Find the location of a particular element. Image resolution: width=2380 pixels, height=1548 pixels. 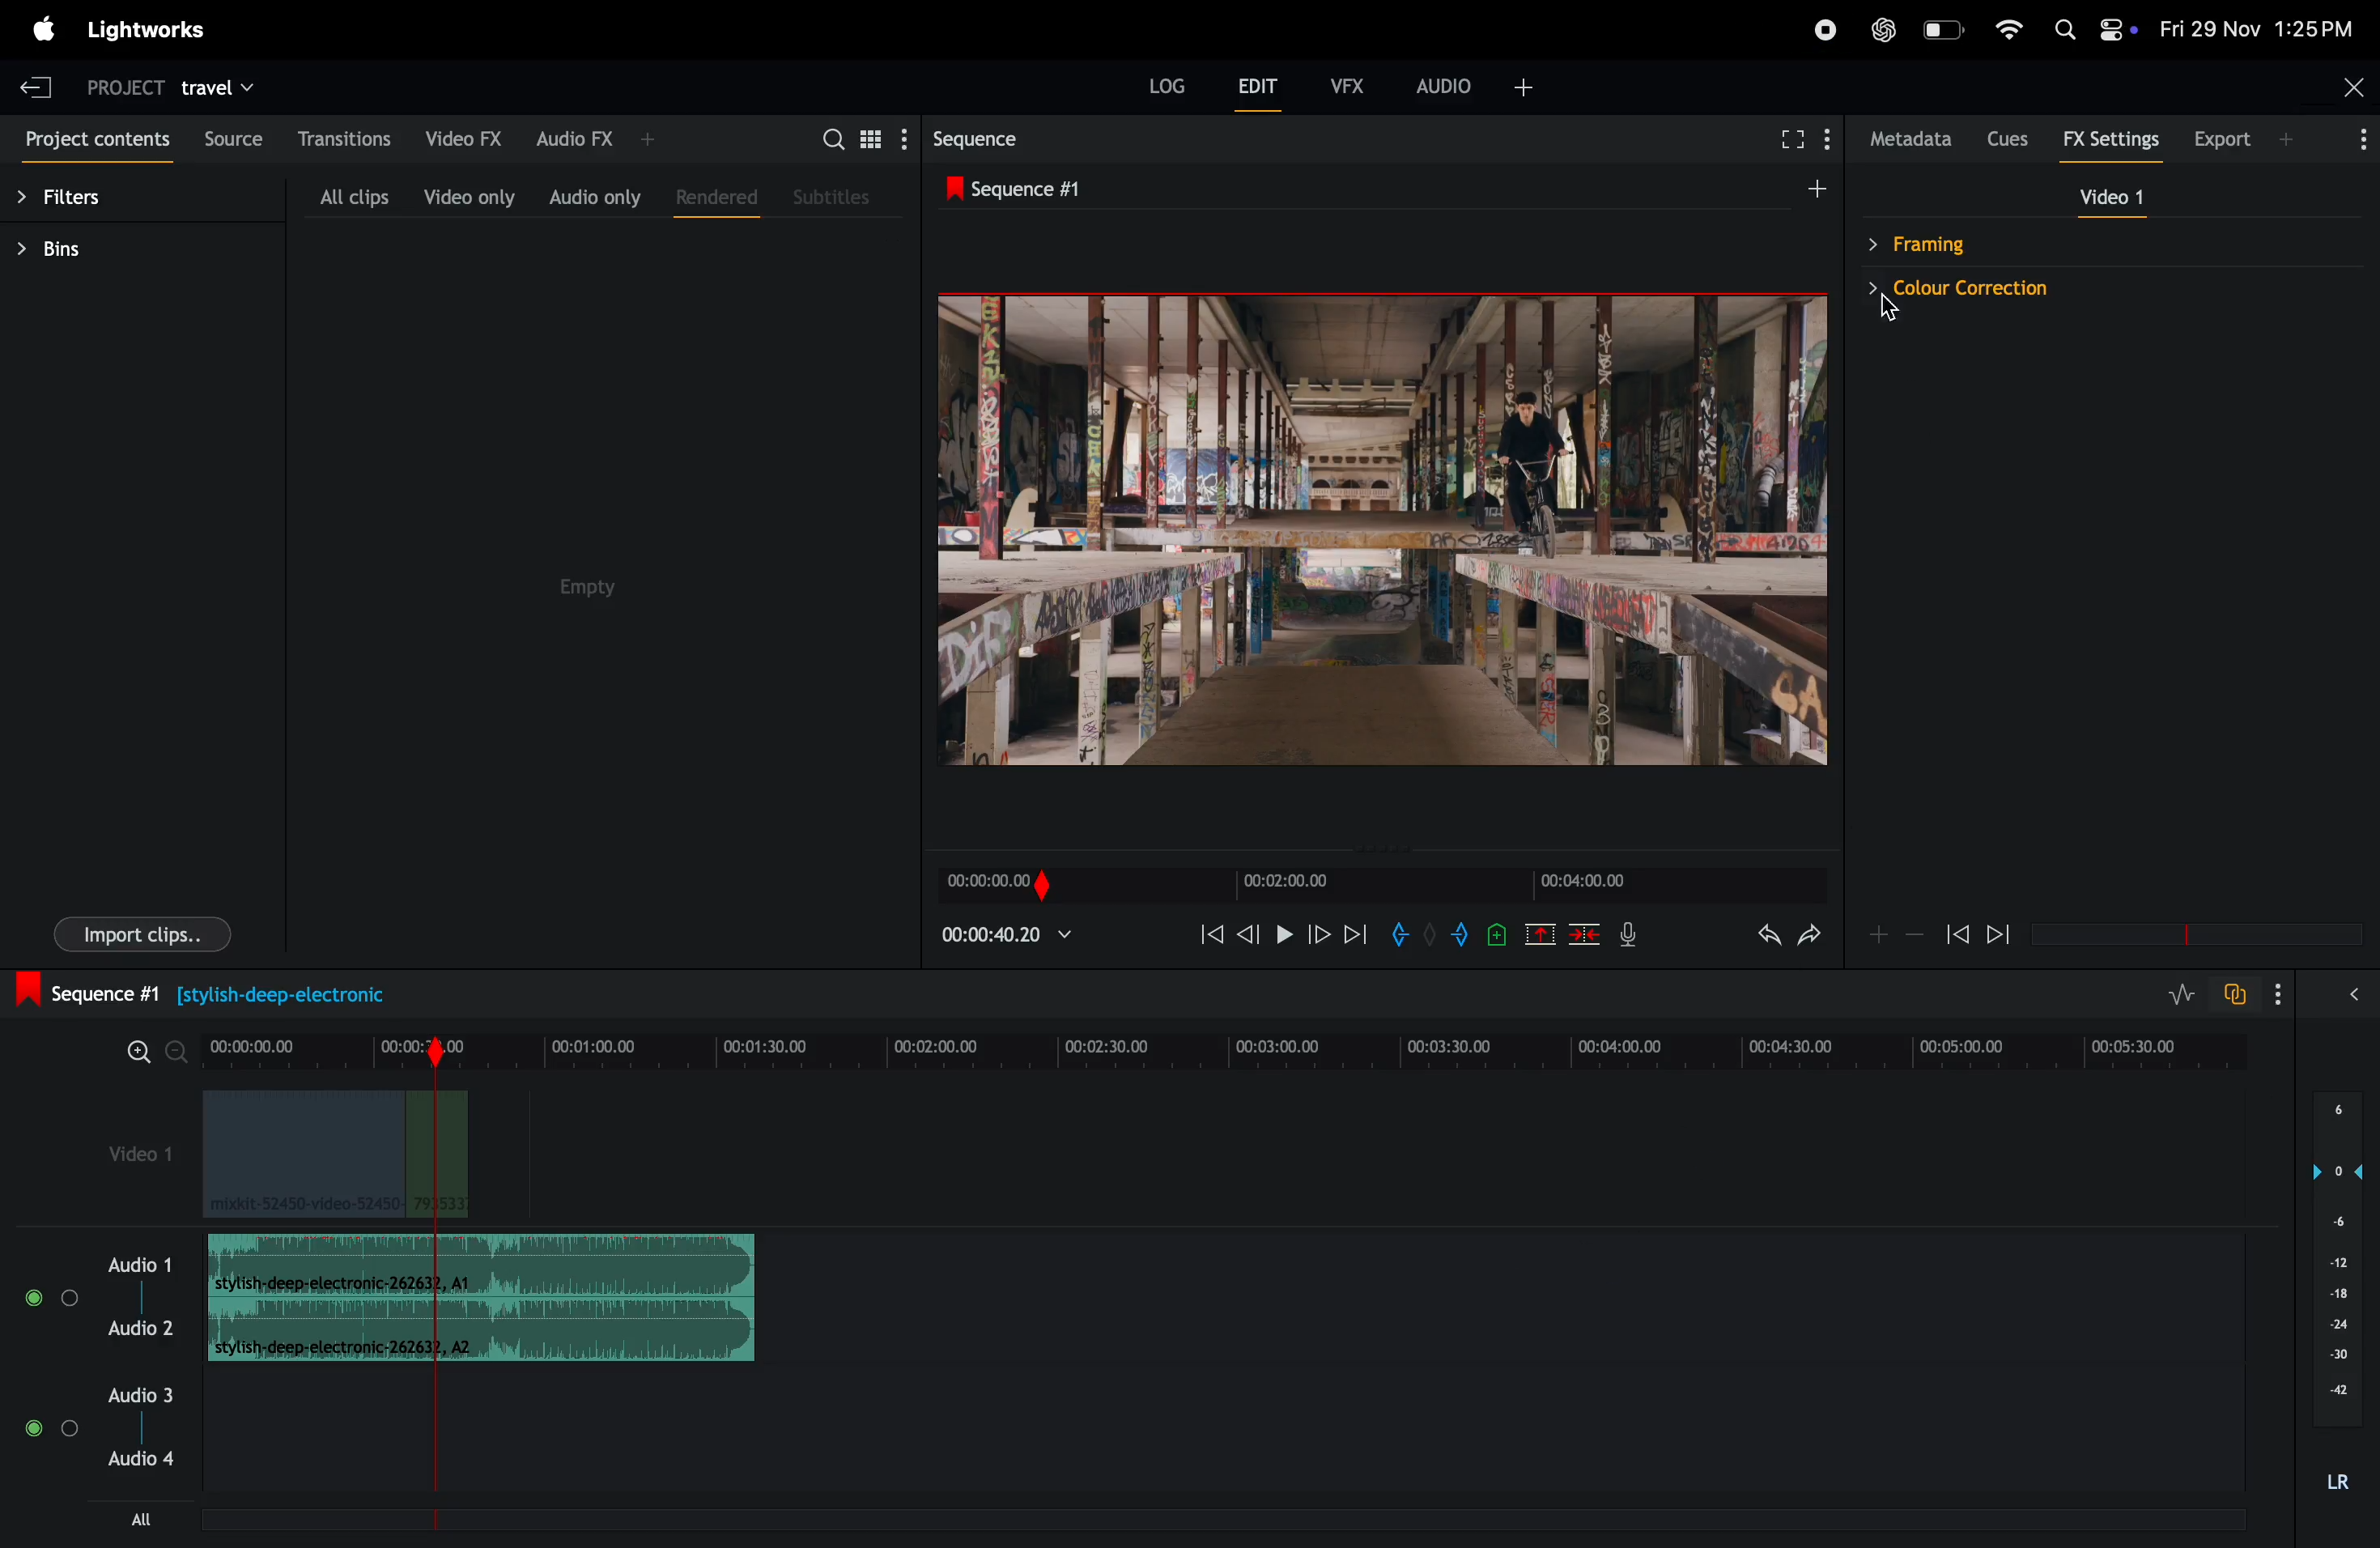

rendered is located at coordinates (716, 199).